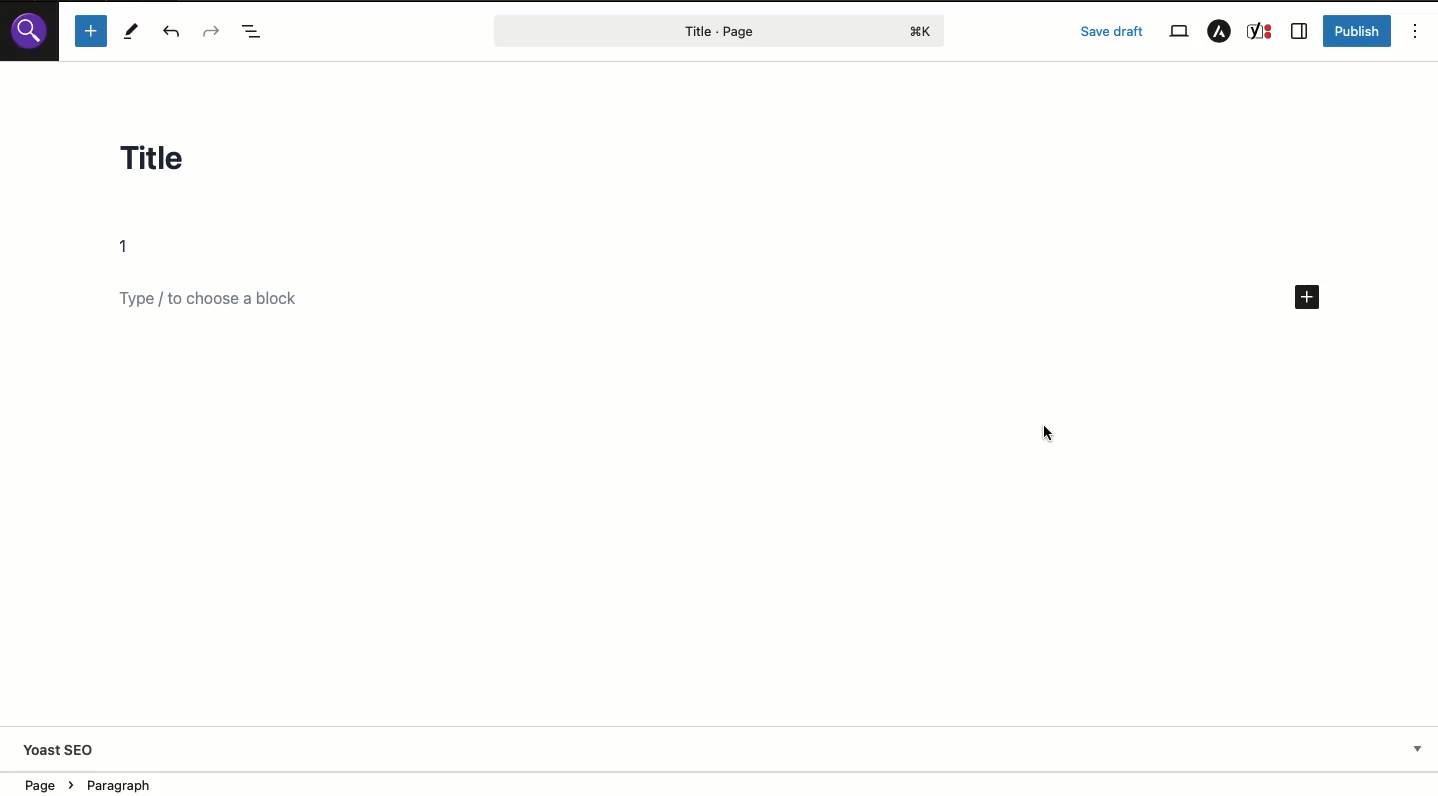 This screenshot has width=1438, height=796. What do you see at coordinates (110, 783) in the screenshot?
I see `Location` at bounding box center [110, 783].